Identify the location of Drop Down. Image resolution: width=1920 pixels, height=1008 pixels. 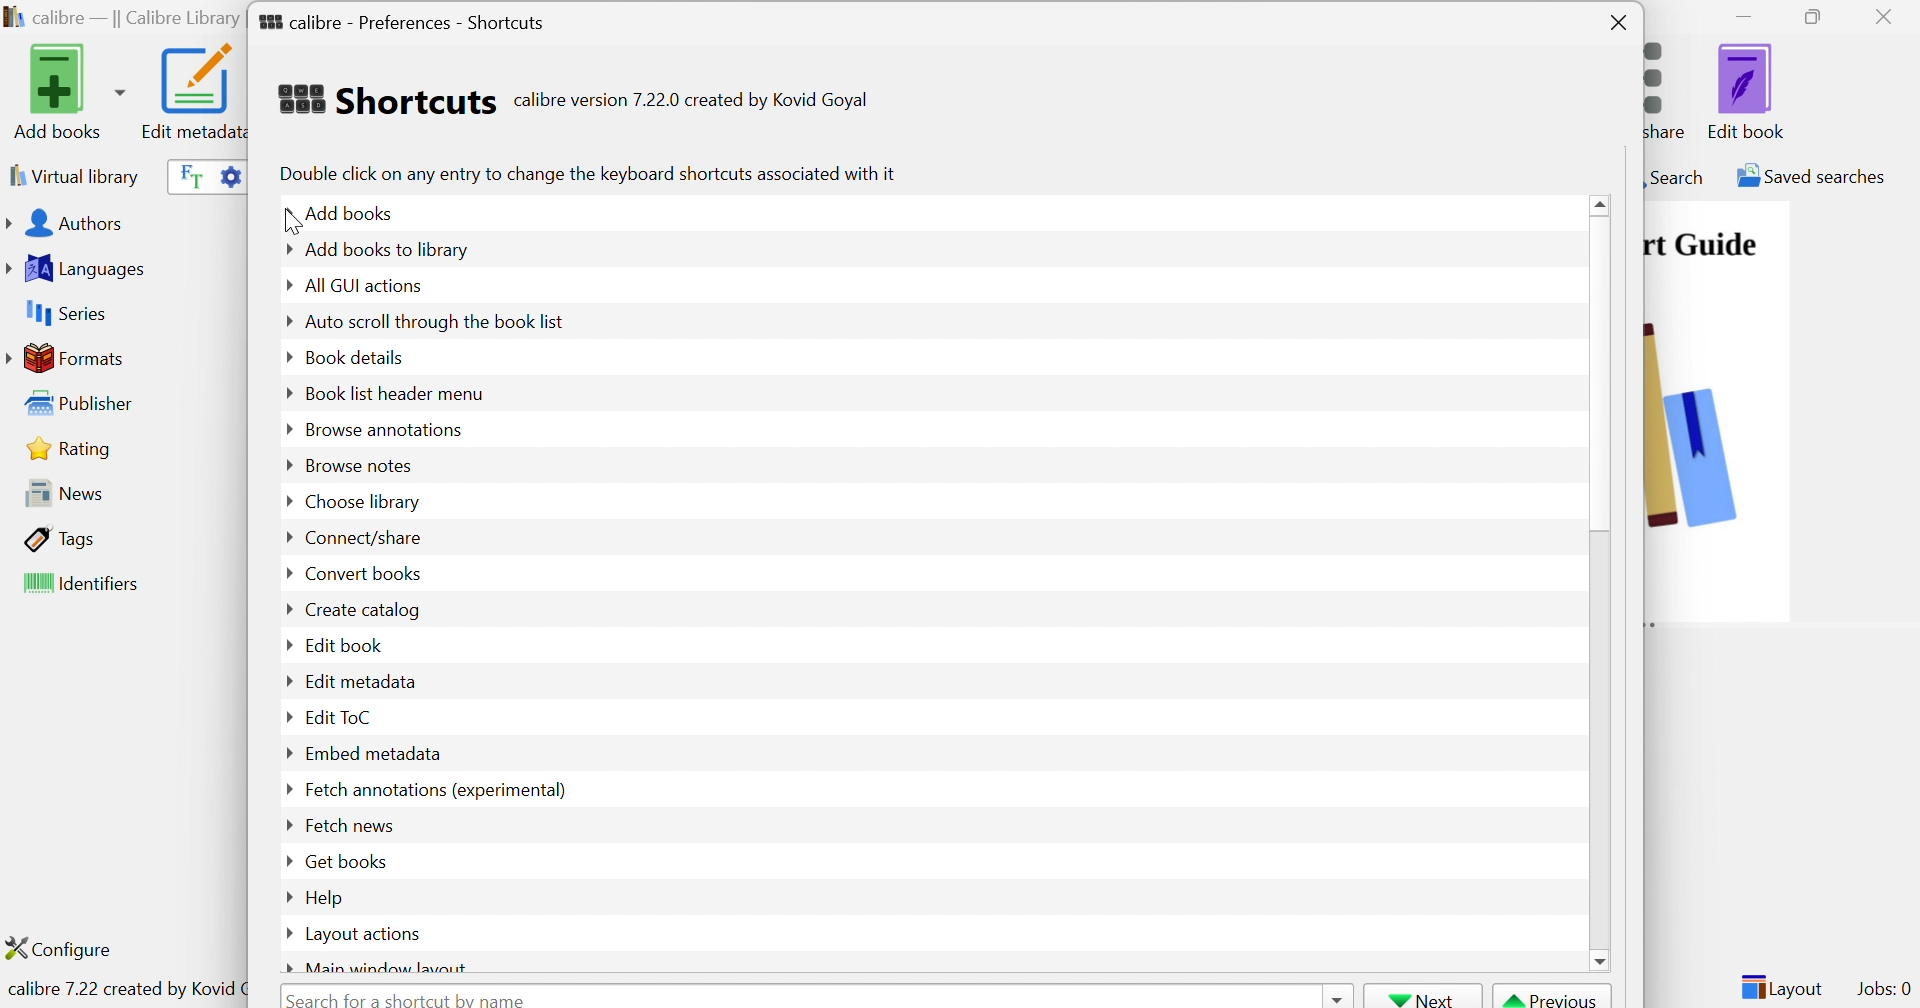
(285, 679).